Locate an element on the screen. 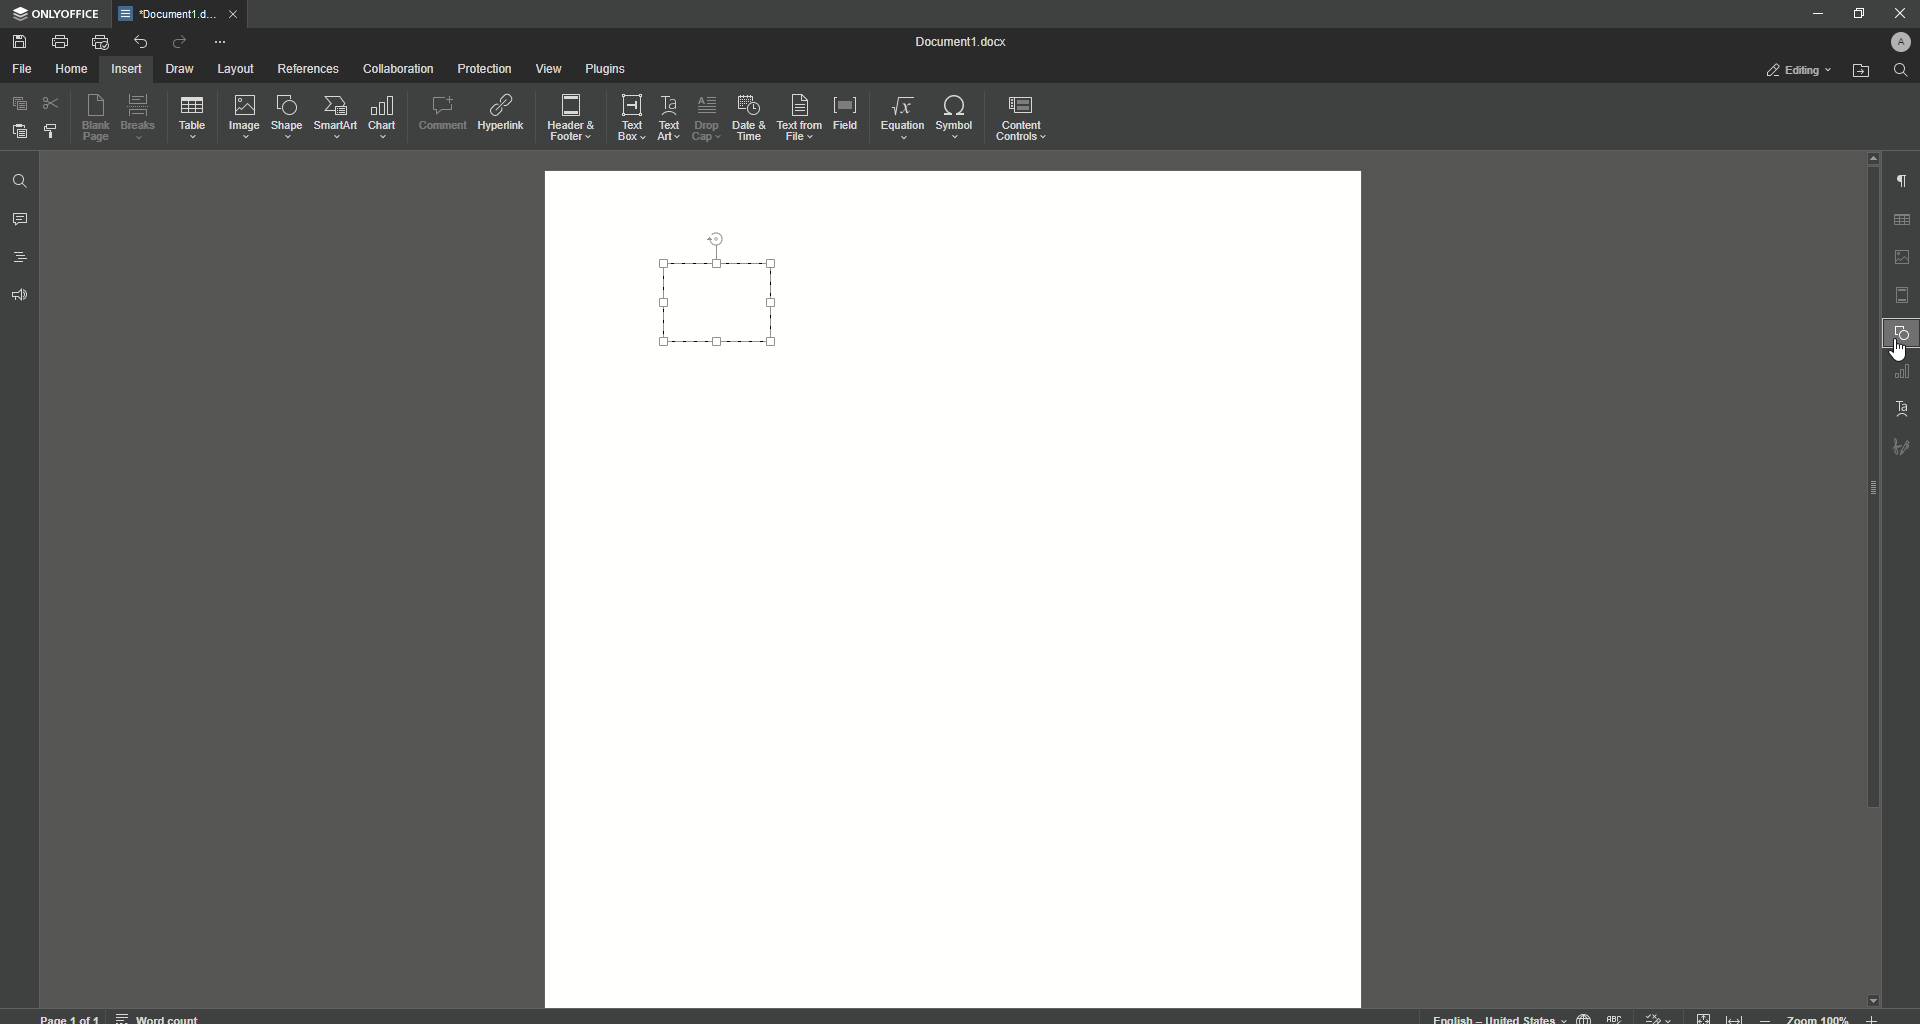 This screenshot has height=1024, width=1920. Minimize is located at coordinates (1812, 13).